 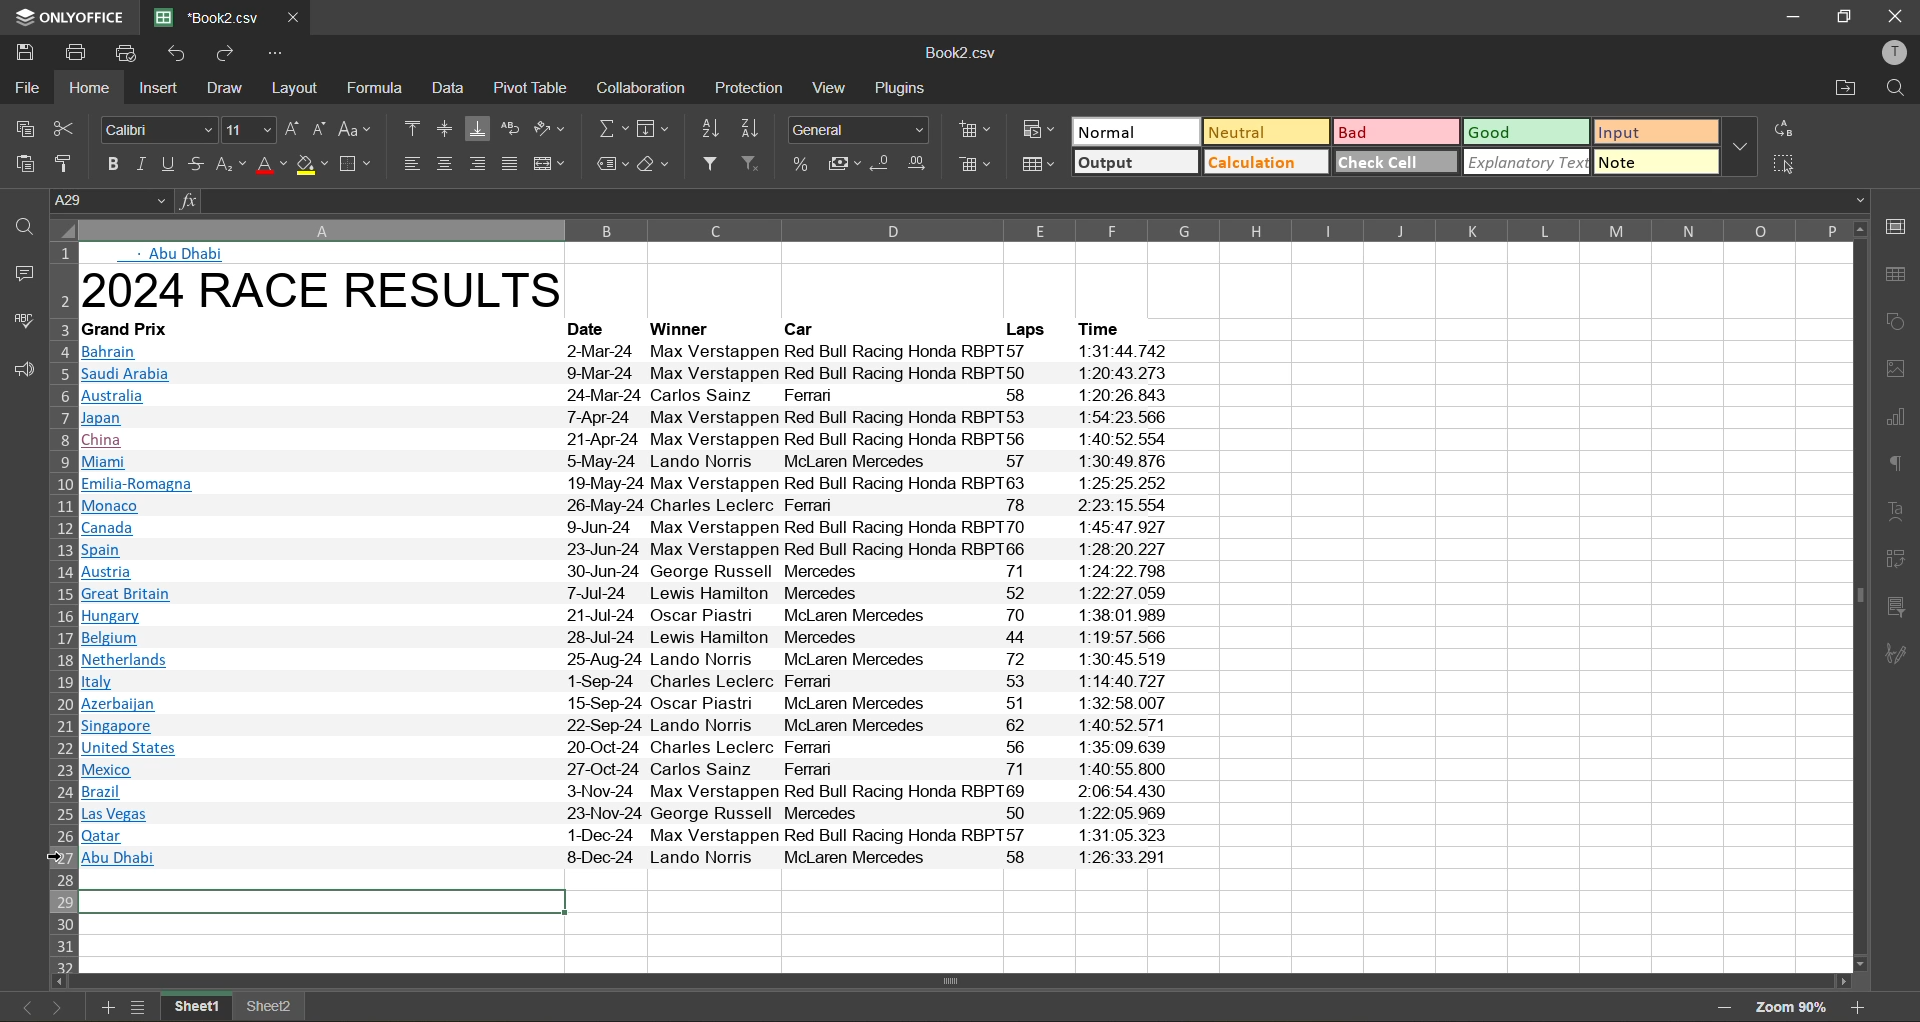 What do you see at coordinates (629, 418) in the screenshot?
I see `text info` at bounding box center [629, 418].